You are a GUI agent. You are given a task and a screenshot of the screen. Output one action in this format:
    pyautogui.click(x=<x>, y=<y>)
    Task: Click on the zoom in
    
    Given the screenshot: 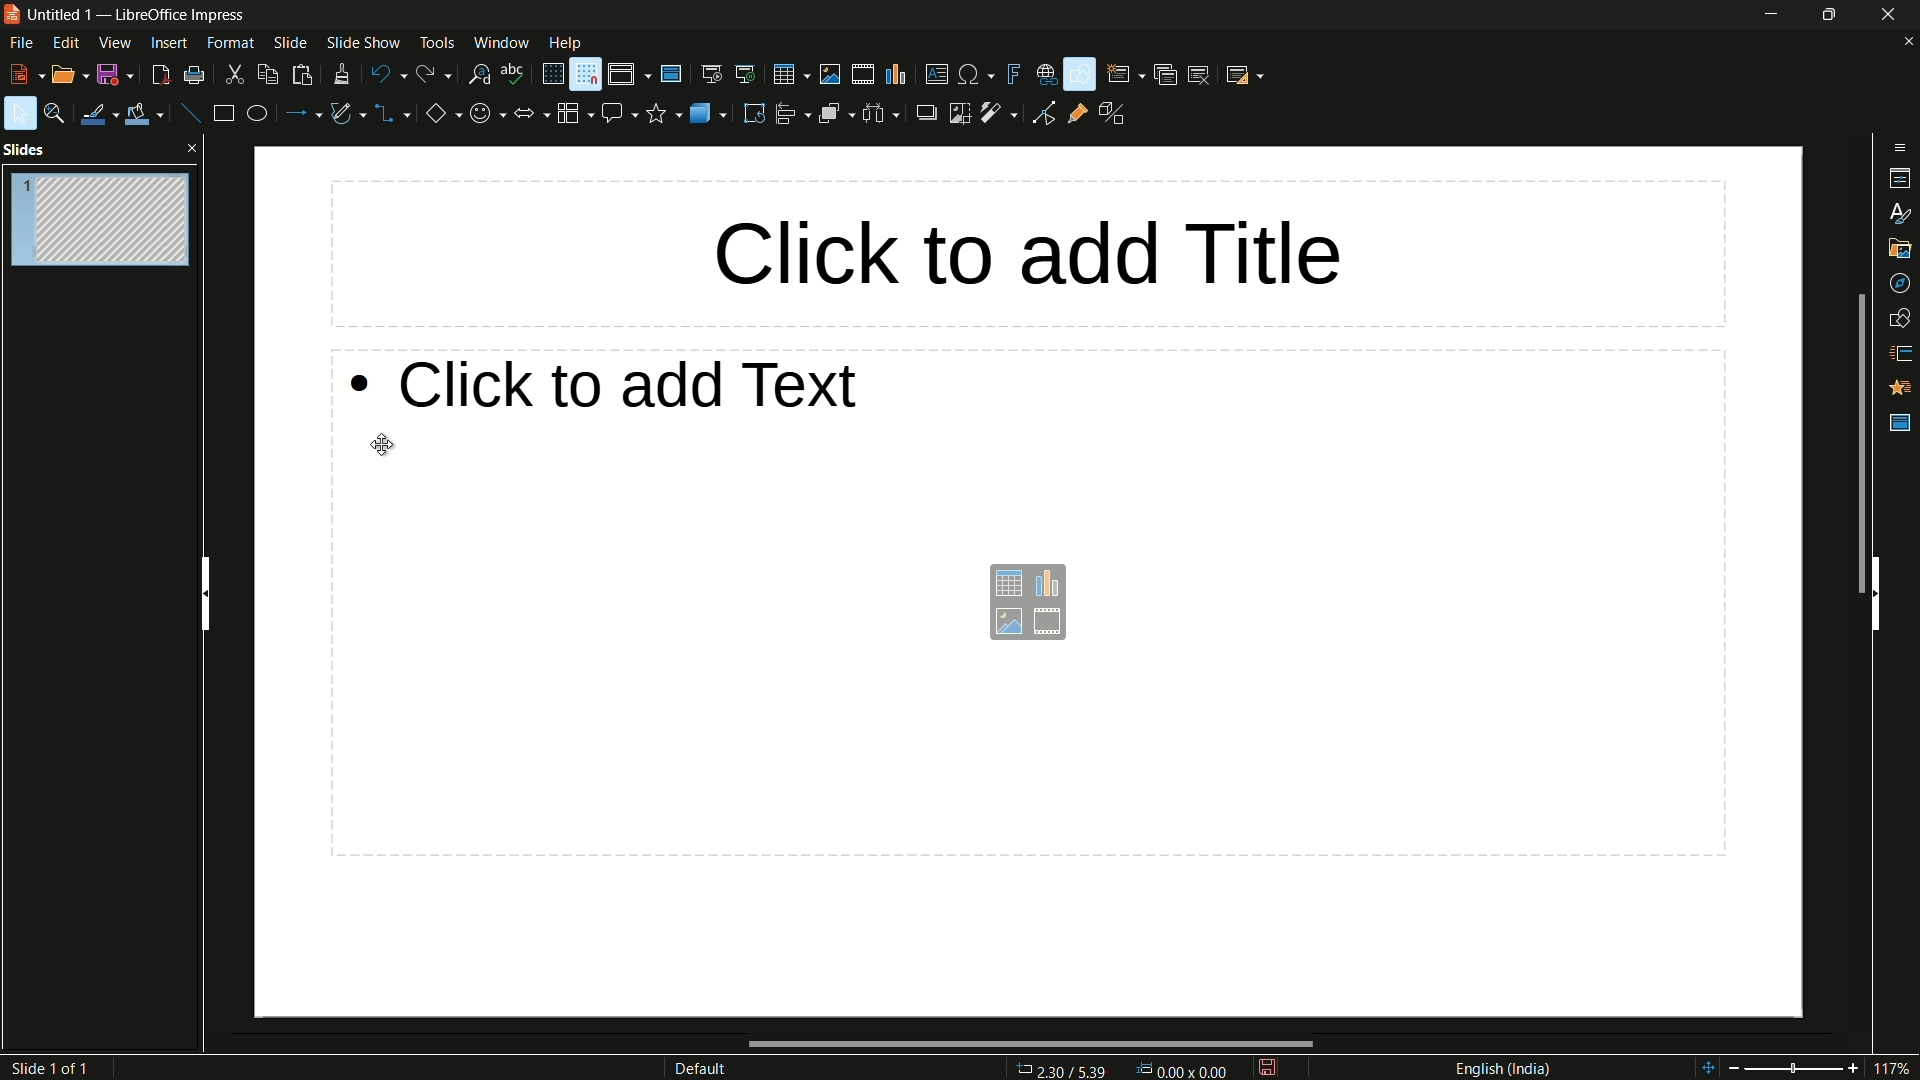 What is the action you would take?
    pyautogui.click(x=1853, y=1071)
    